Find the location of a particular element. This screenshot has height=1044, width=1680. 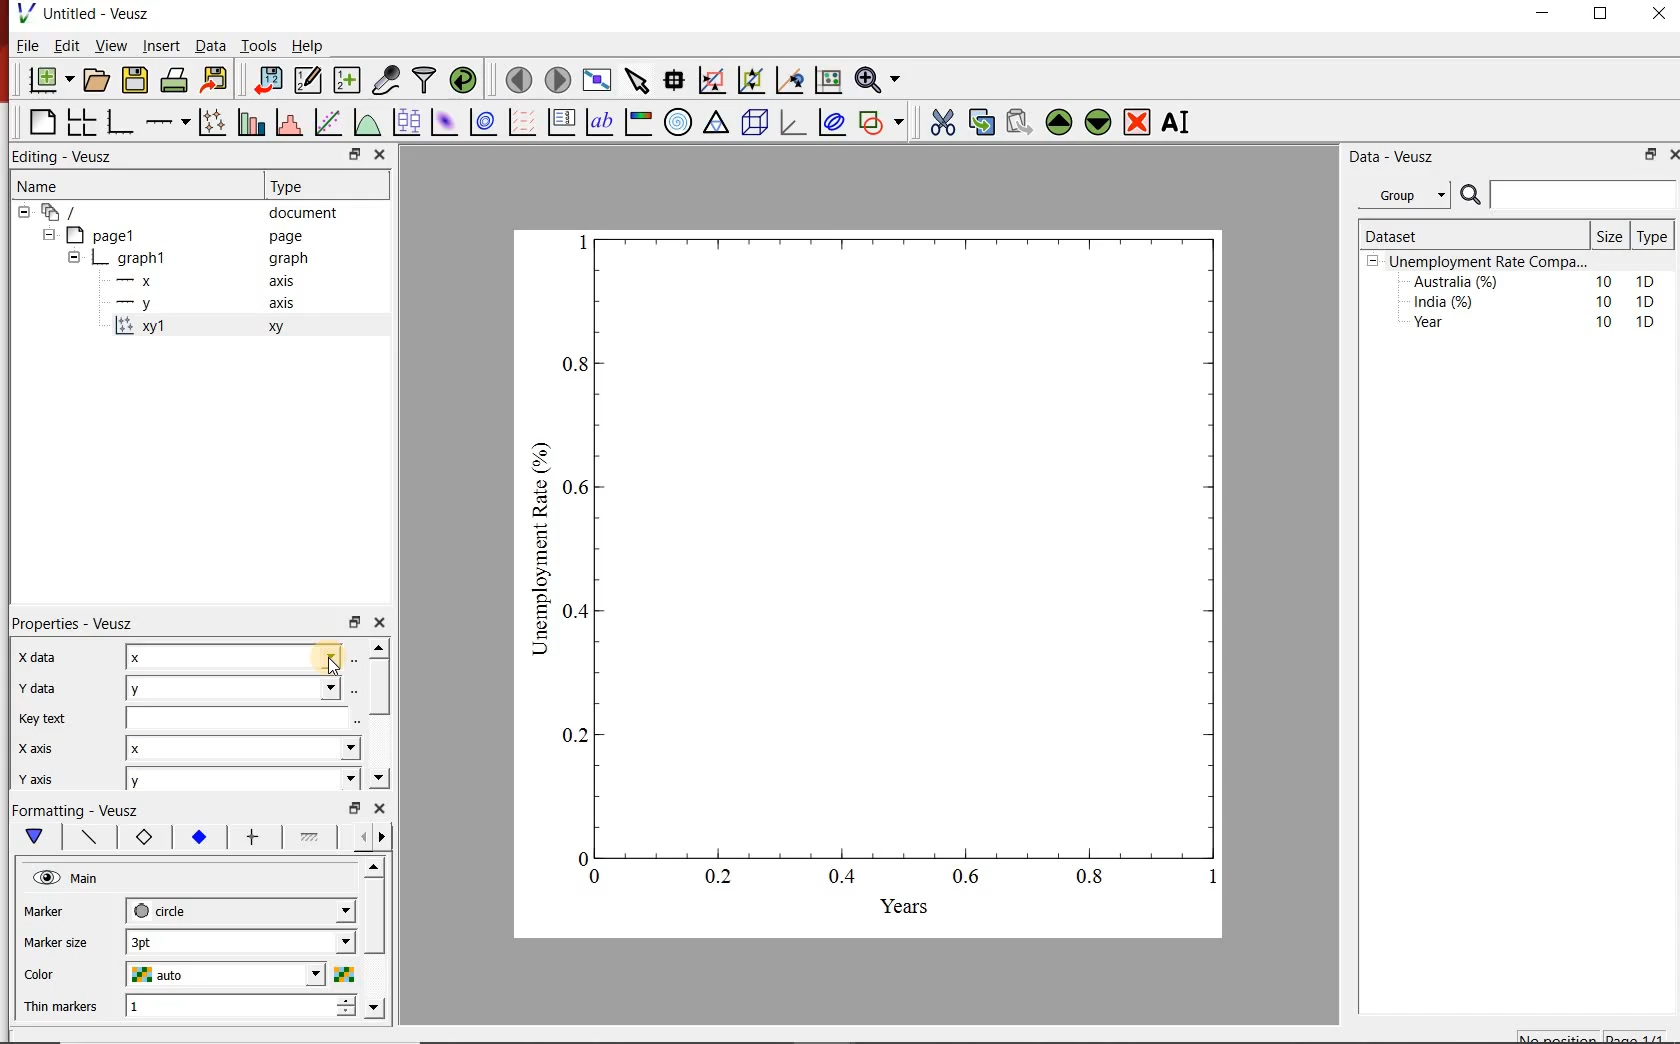

select the items is located at coordinates (639, 78).